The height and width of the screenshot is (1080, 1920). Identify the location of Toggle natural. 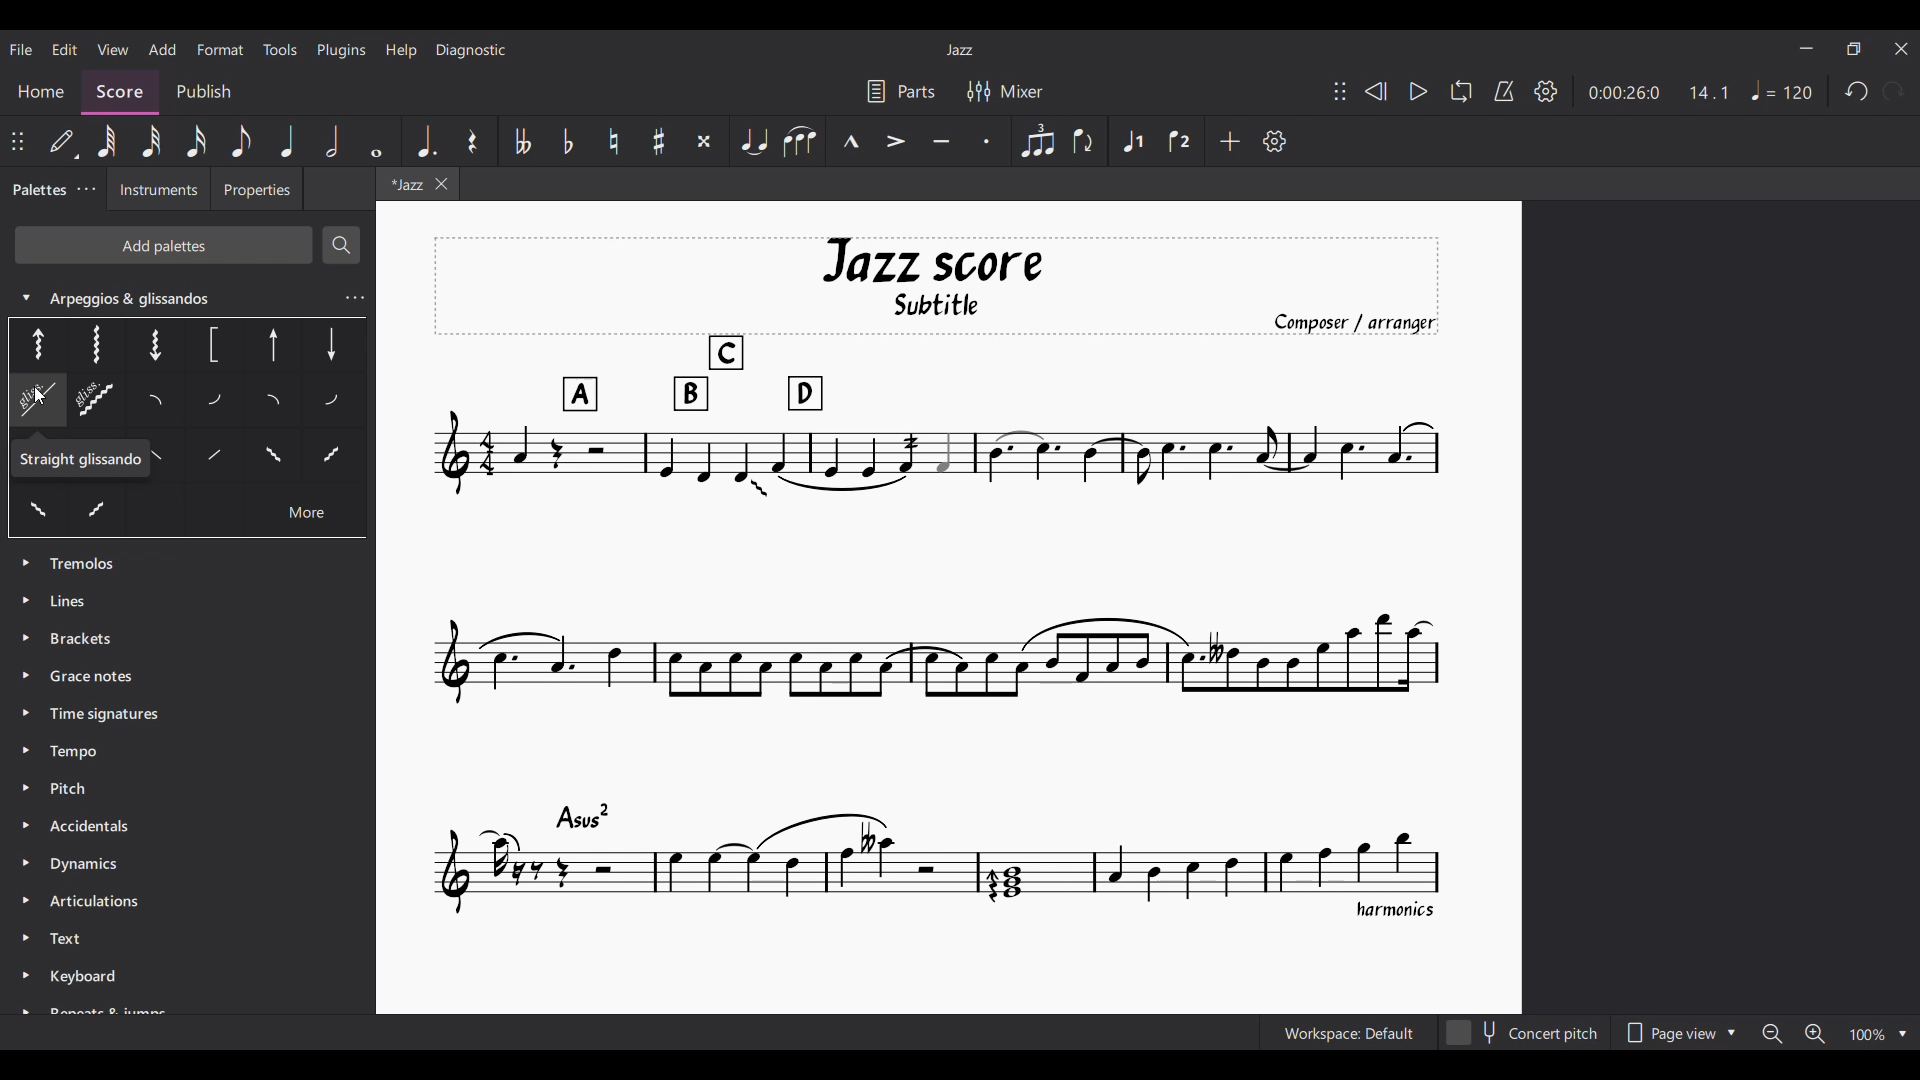
(615, 141).